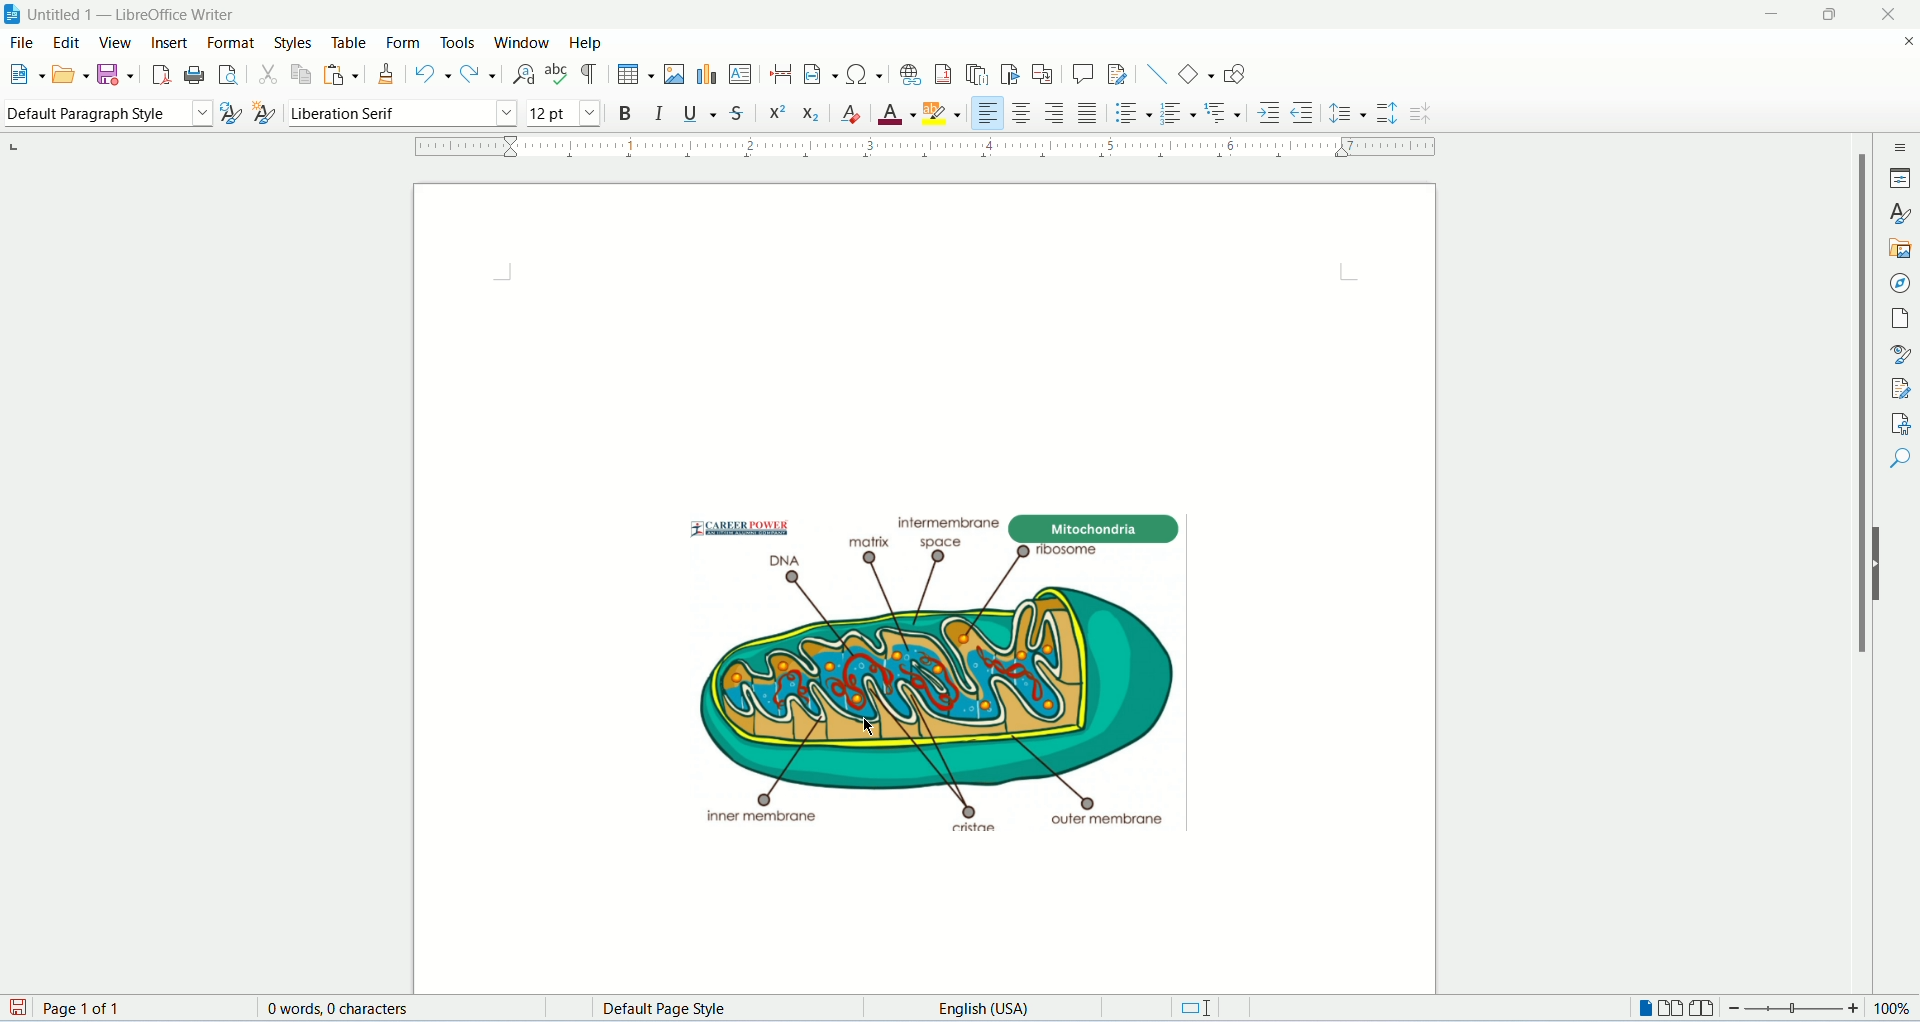 This screenshot has height=1022, width=1920. Describe the element at coordinates (269, 76) in the screenshot. I see `cut` at that location.